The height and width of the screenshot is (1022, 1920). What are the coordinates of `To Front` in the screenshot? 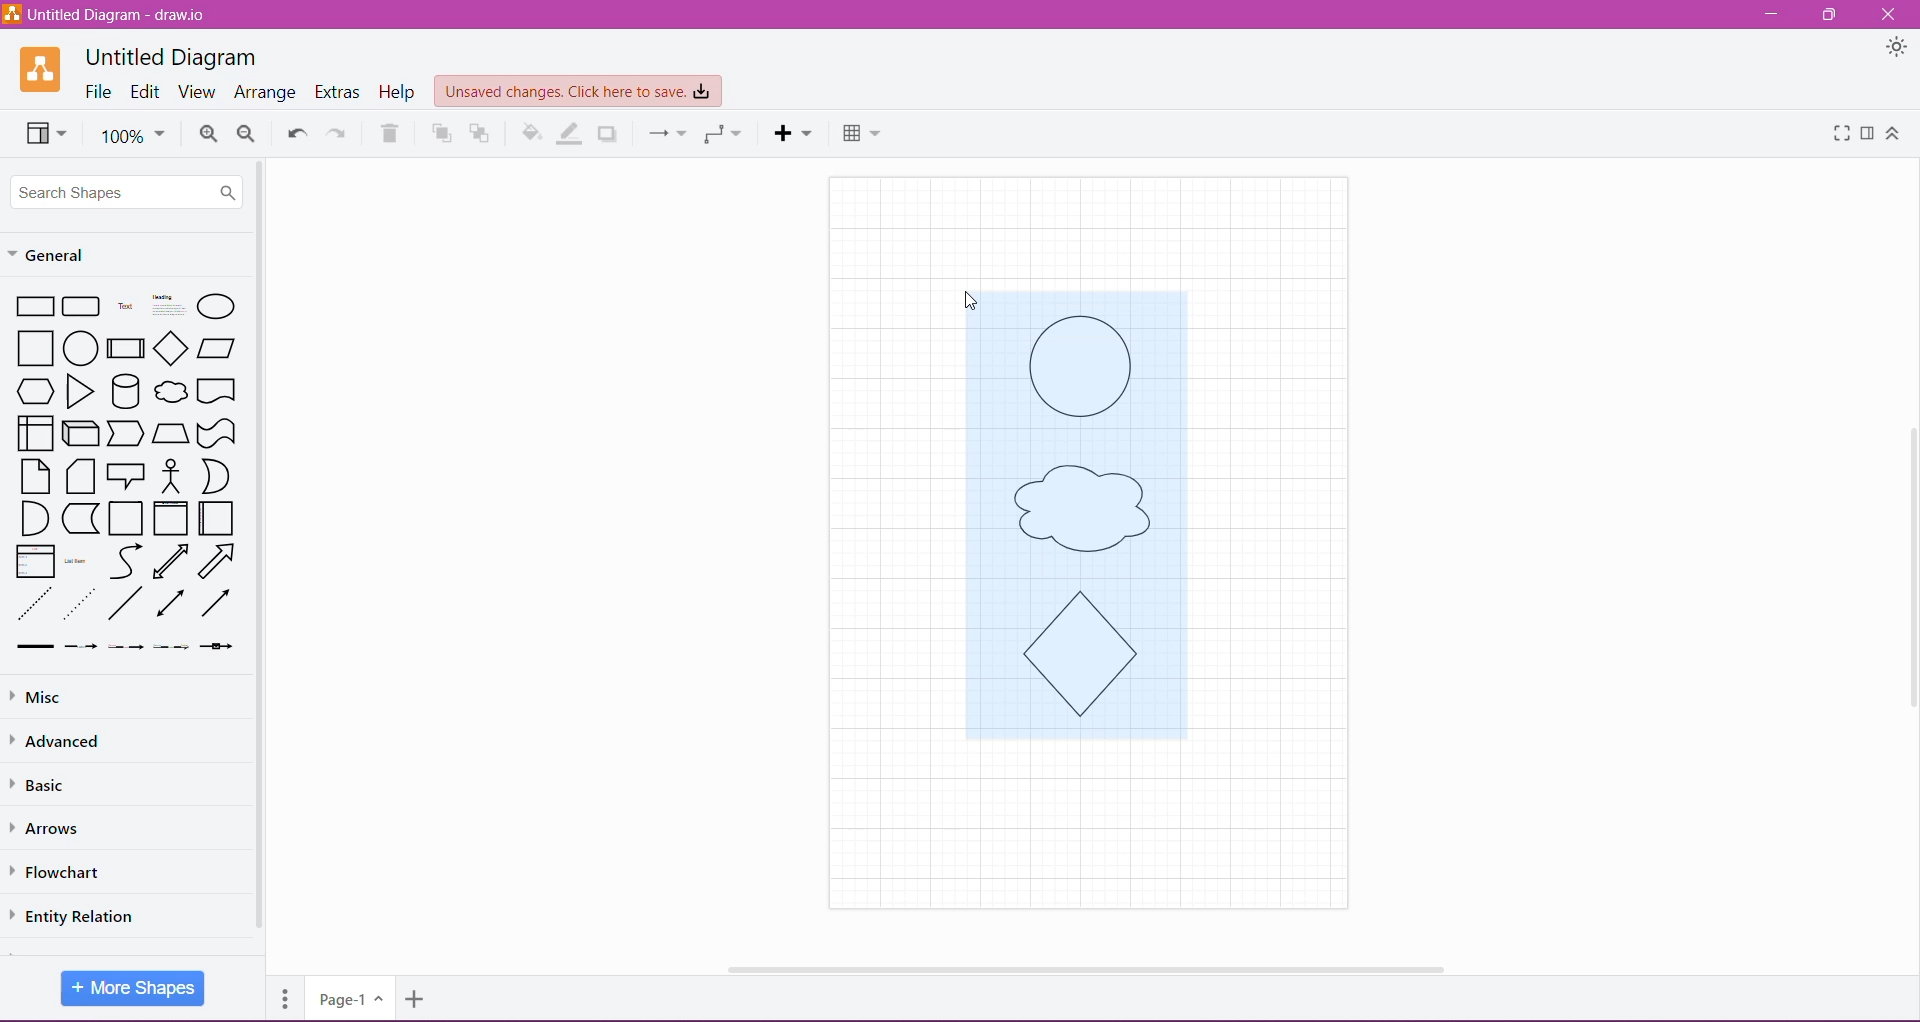 It's located at (439, 134).